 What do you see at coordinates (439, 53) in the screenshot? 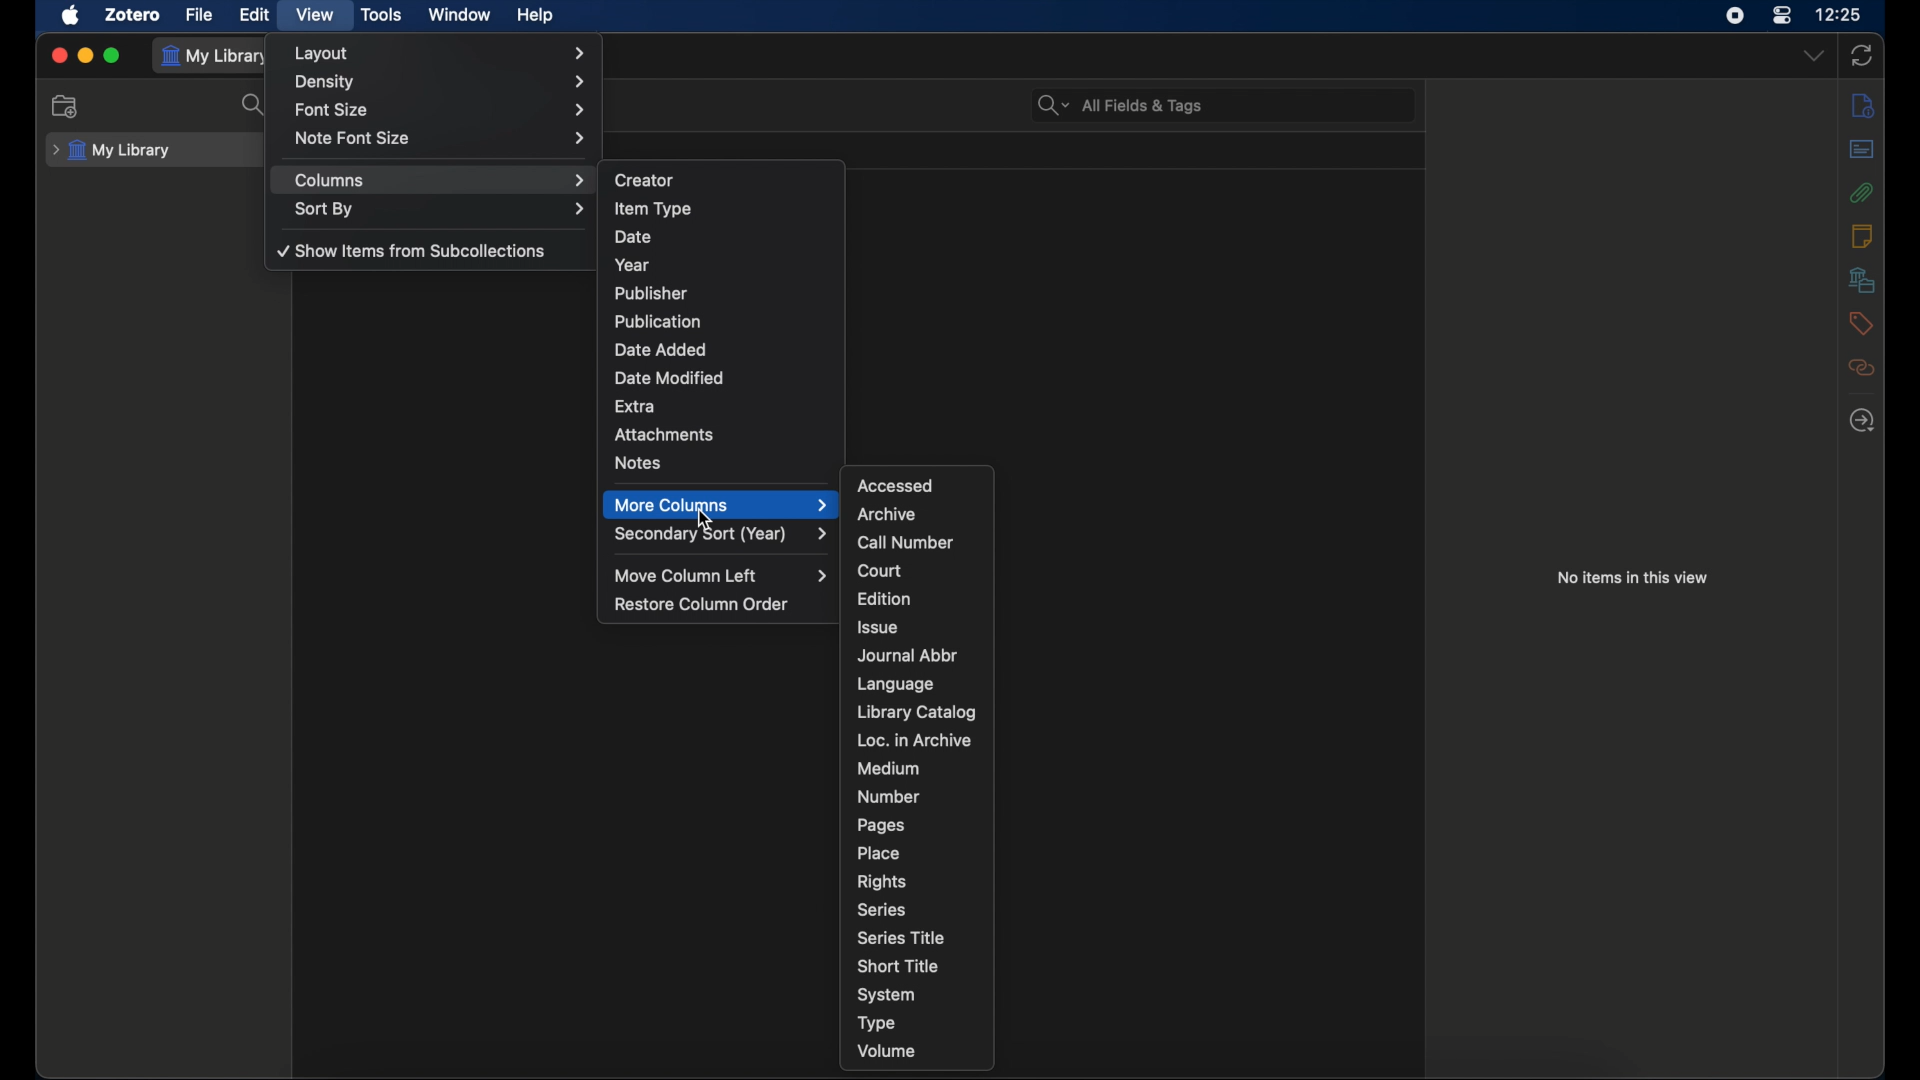
I see `layout` at bounding box center [439, 53].